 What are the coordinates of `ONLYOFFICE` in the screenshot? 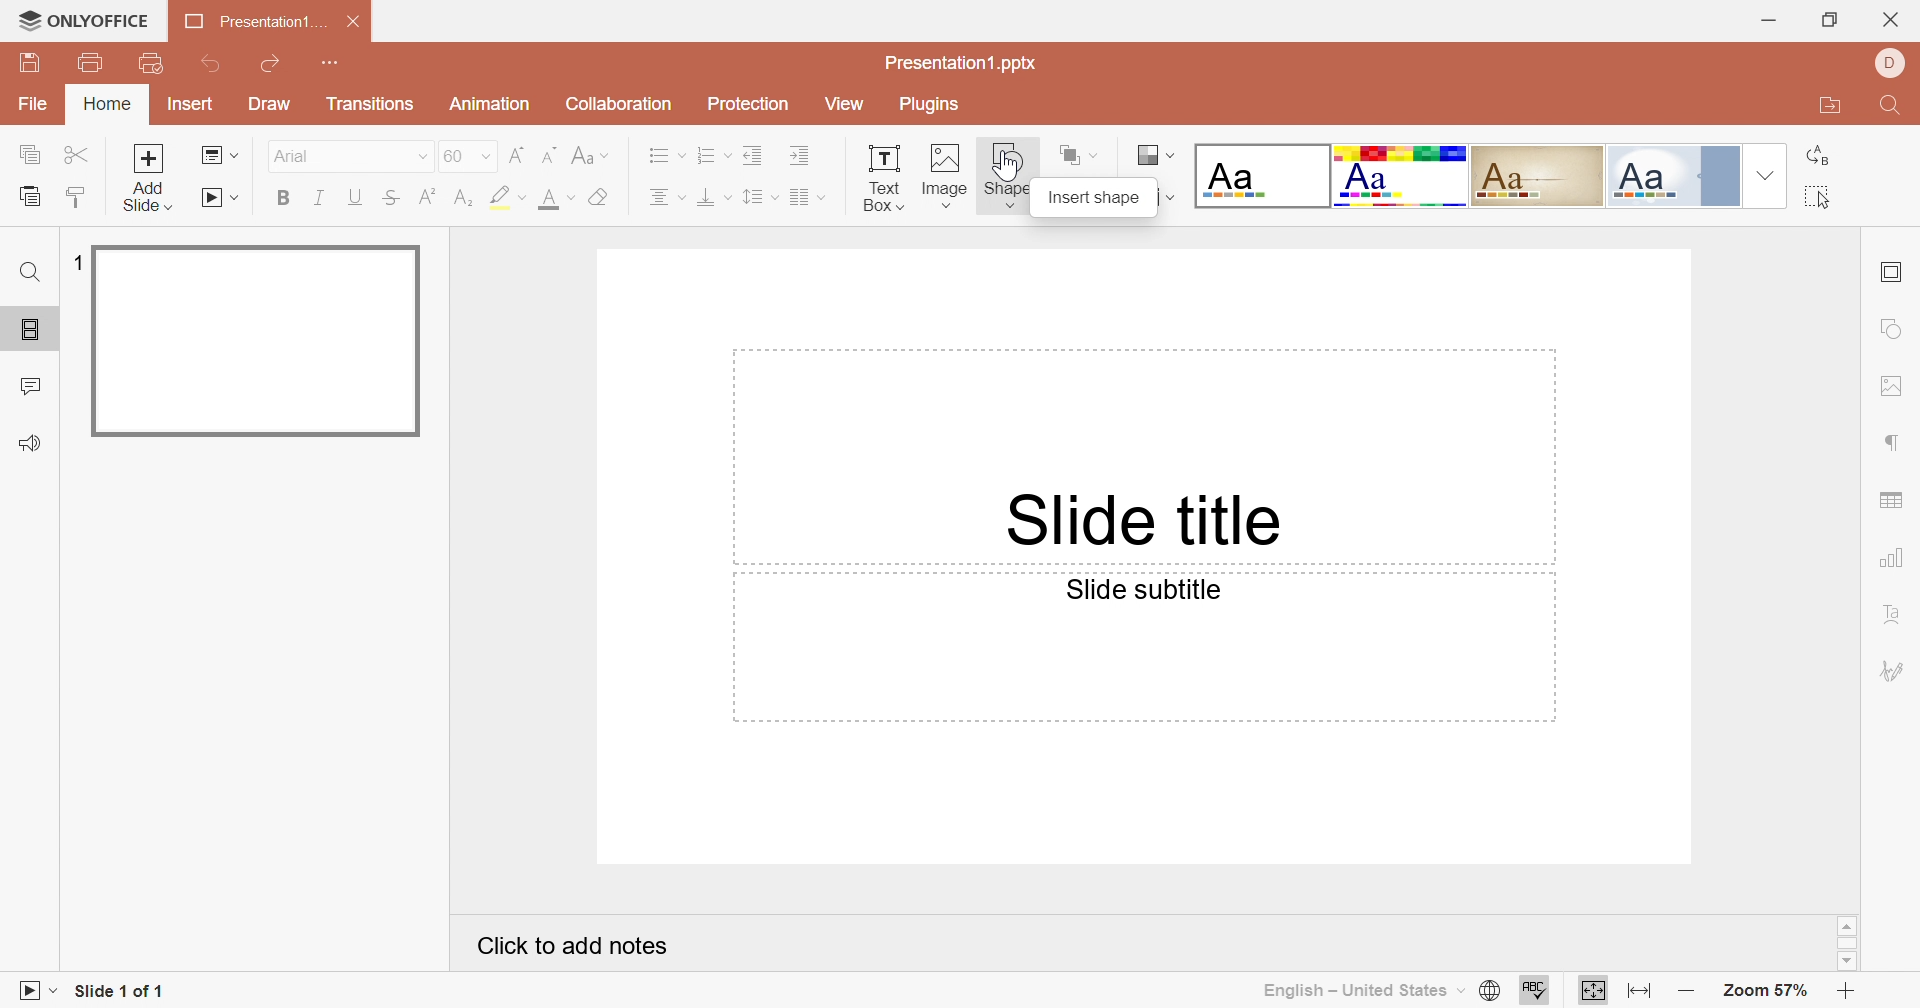 It's located at (84, 19).